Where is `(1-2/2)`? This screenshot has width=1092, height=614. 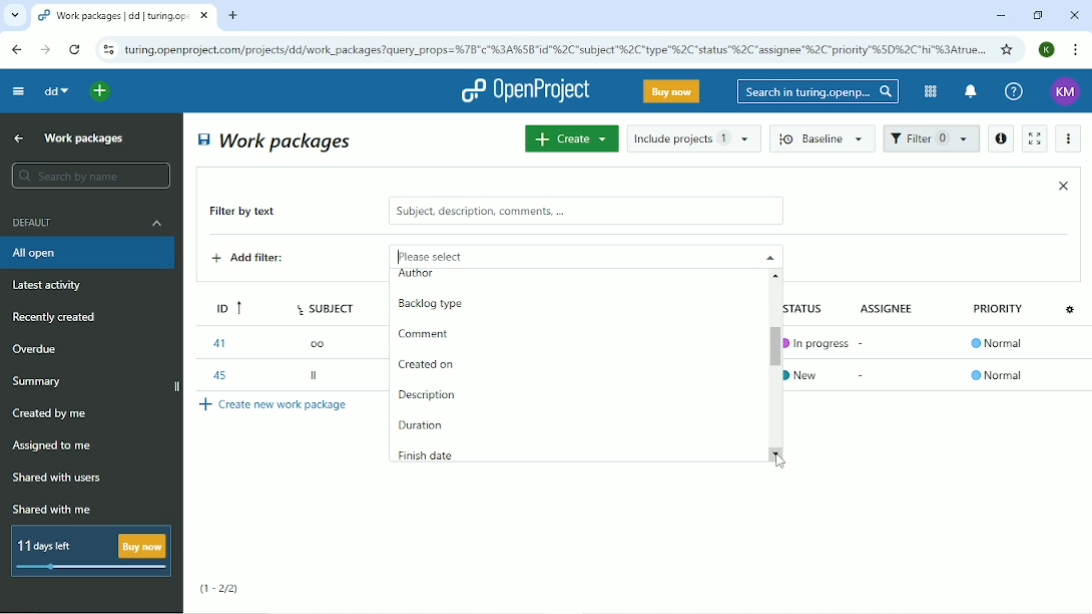
(1-2/2) is located at coordinates (220, 589).